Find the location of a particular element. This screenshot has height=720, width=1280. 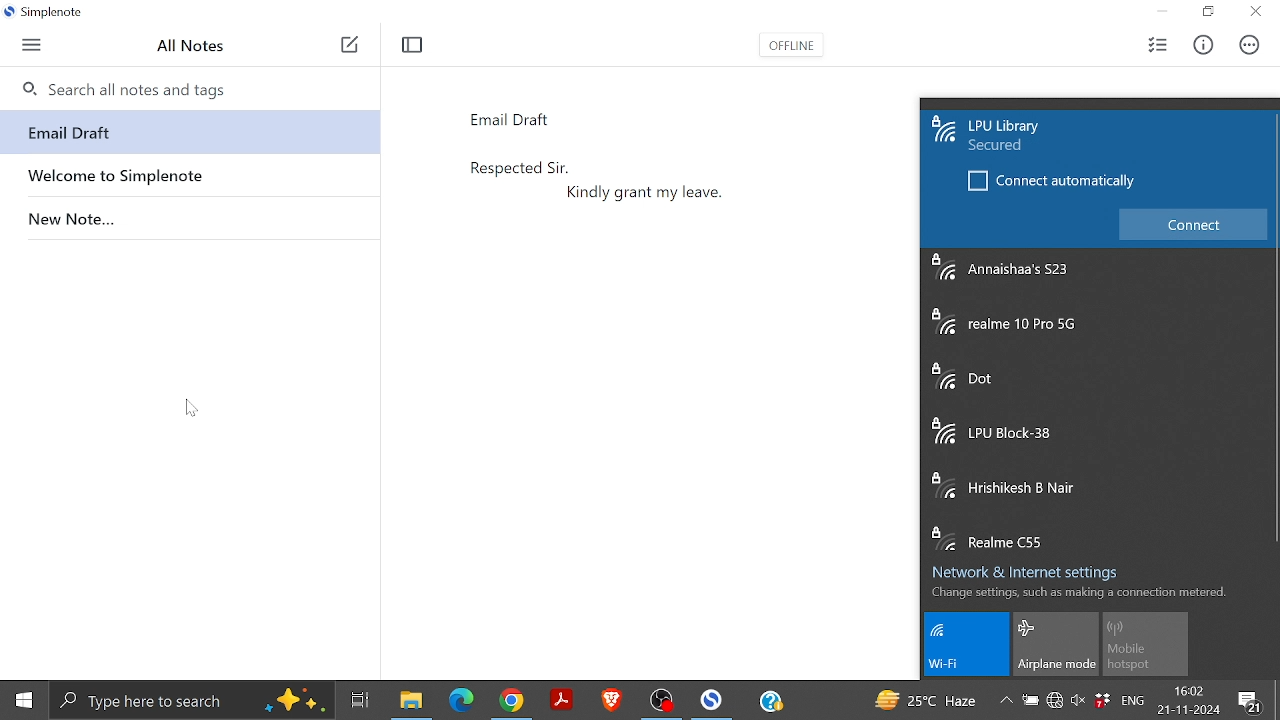

Actions is located at coordinates (1246, 45).